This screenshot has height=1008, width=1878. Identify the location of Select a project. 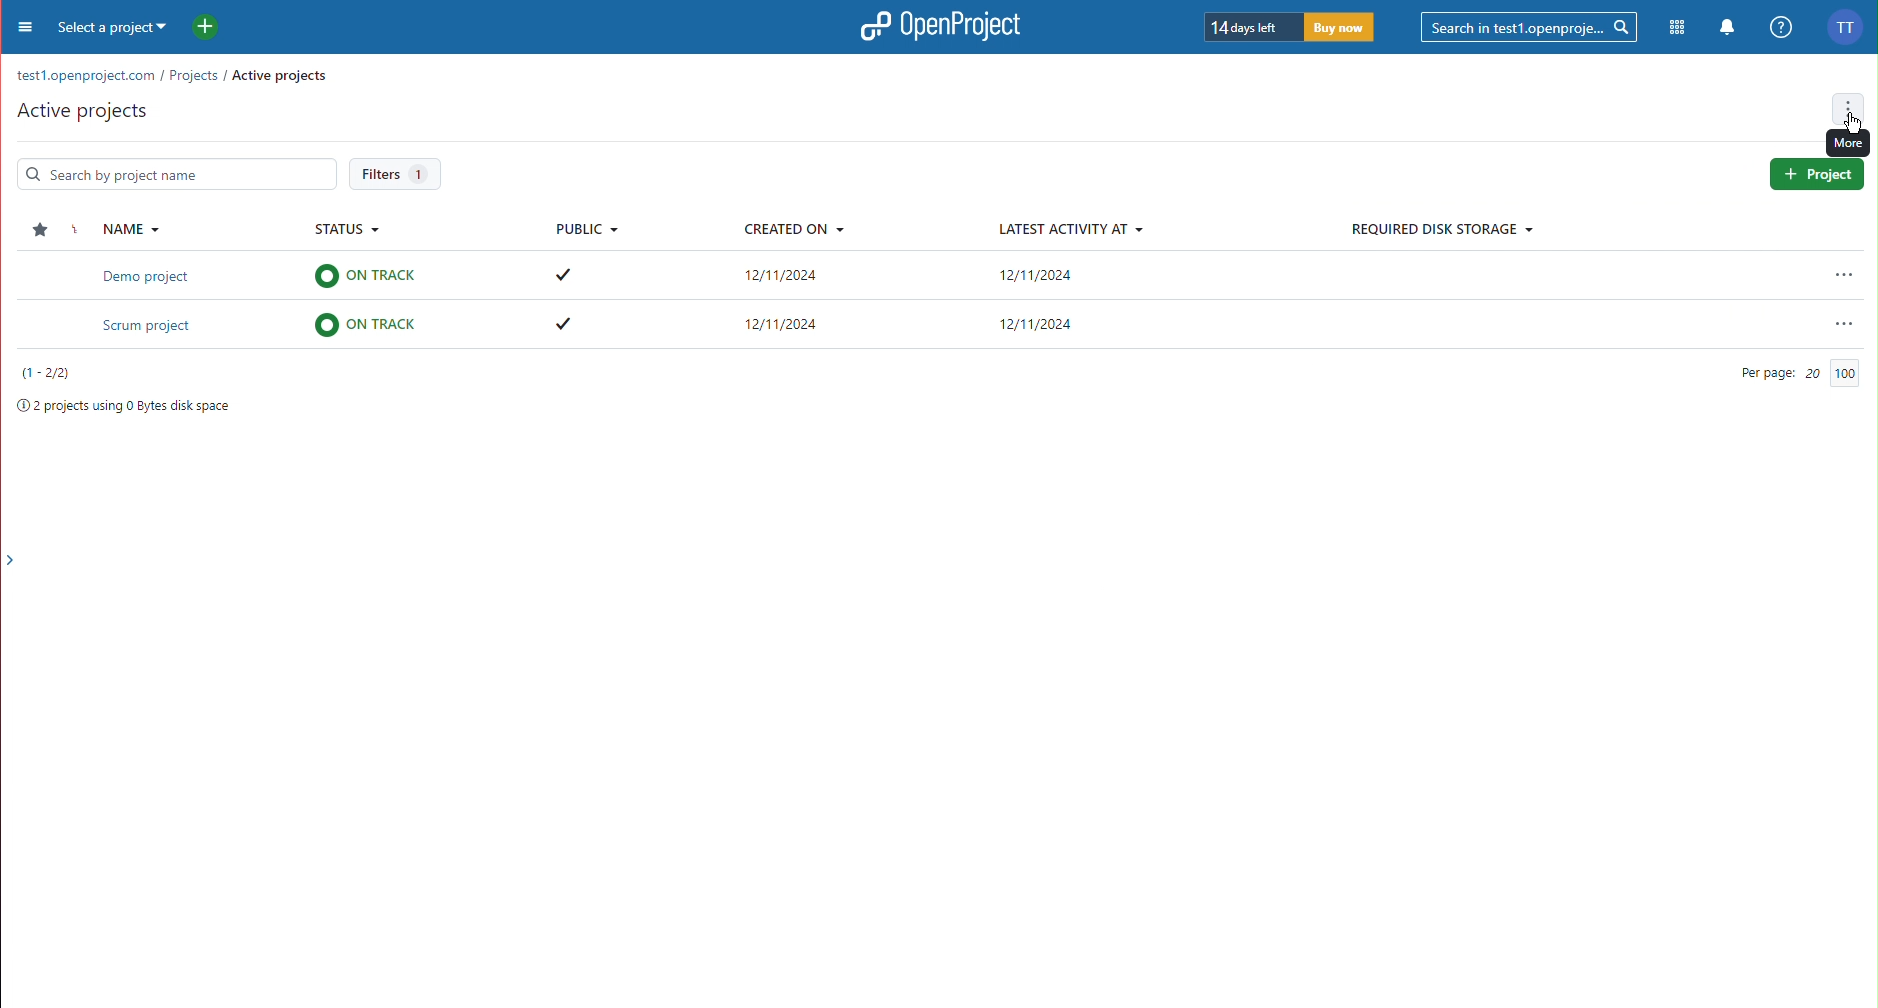
(138, 27).